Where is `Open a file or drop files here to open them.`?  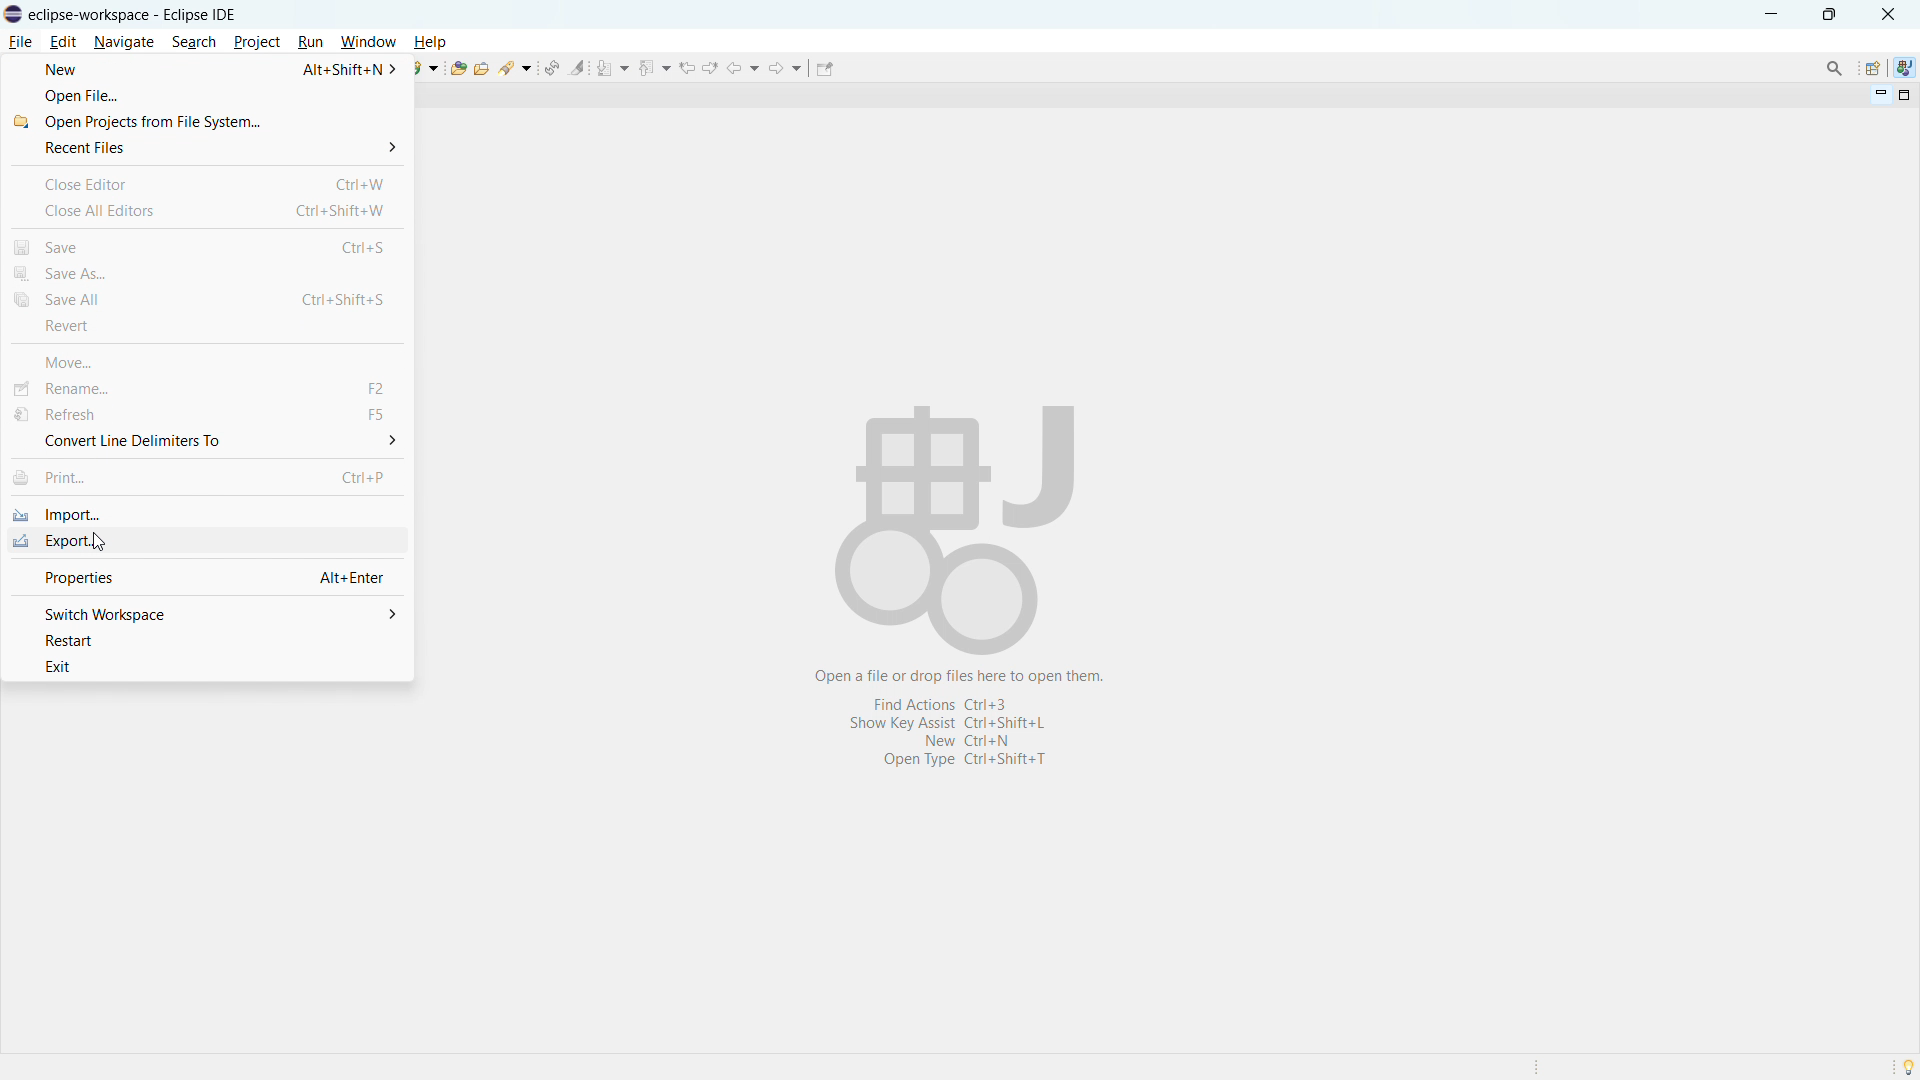 Open a file or drop files here to open them. is located at coordinates (983, 481).